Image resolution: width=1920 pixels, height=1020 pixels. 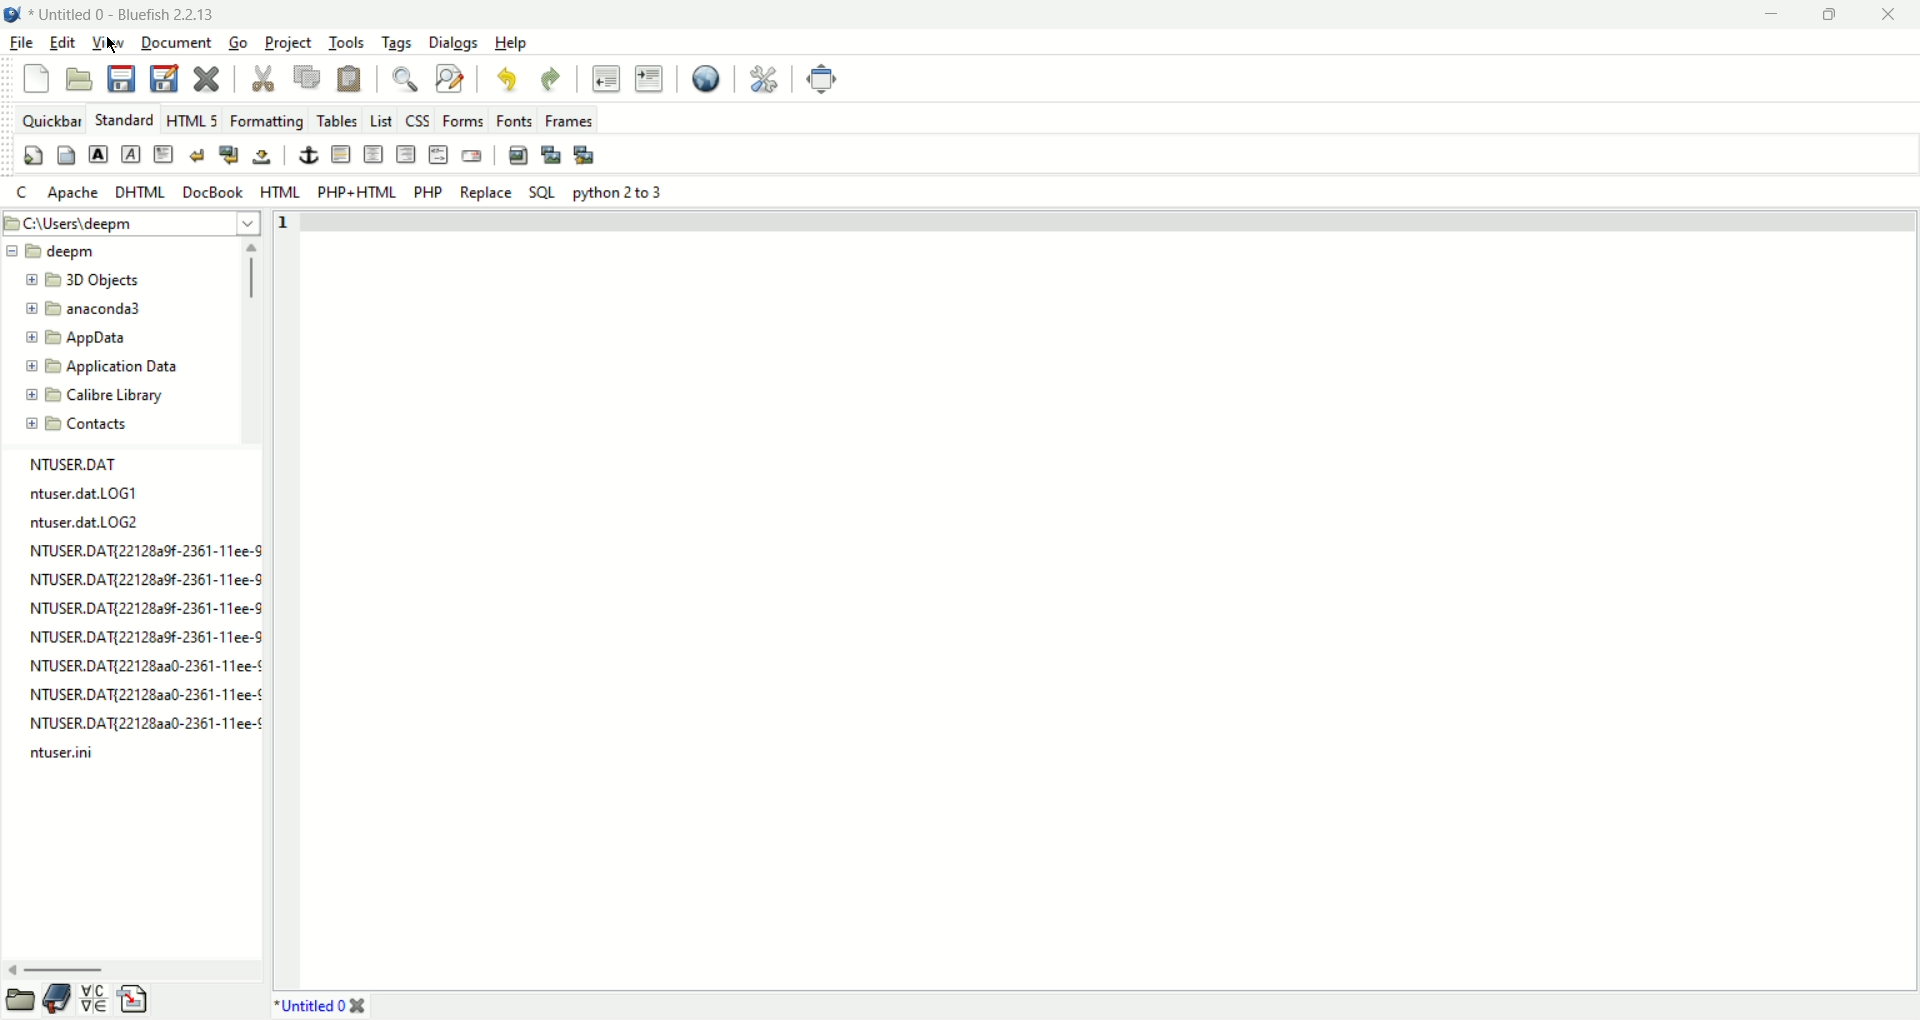 What do you see at coordinates (649, 77) in the screenshot?
I see `indent` at bounding box center [649, 77].